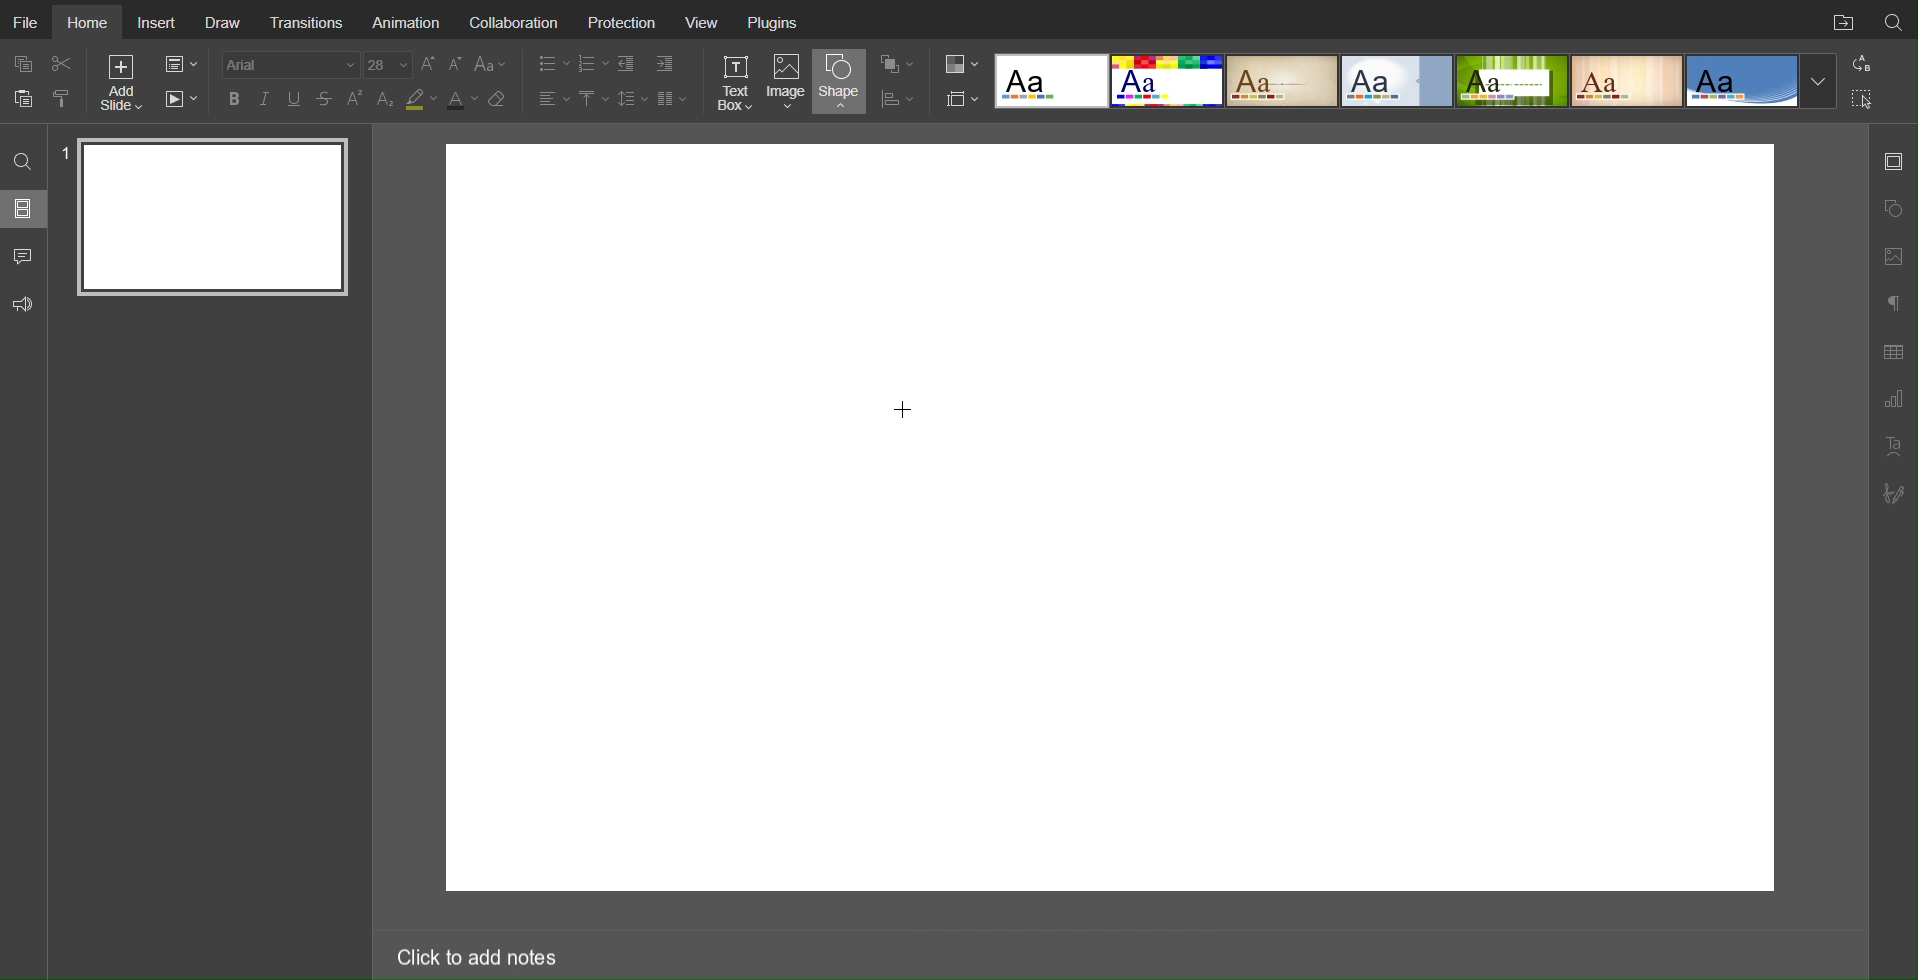  I want to click on Feedback and Support, so click(23, 305).